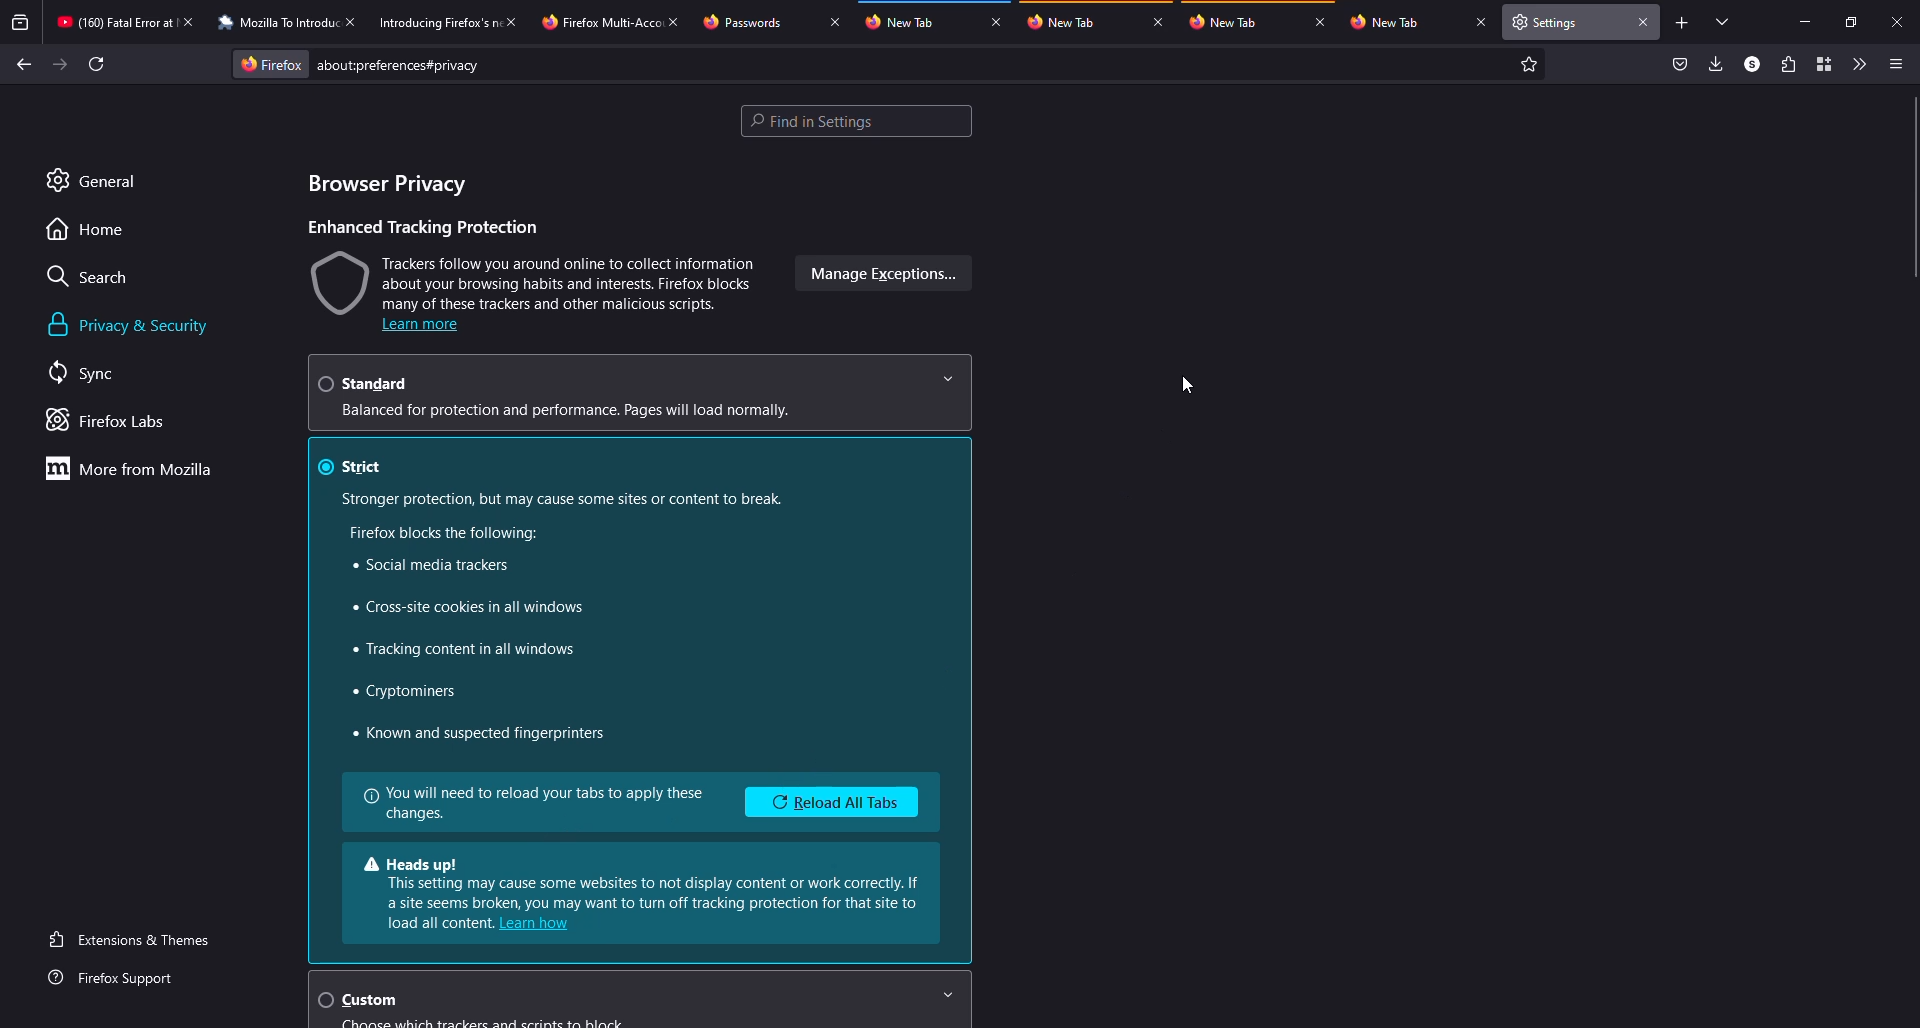 This screenshot has width=1920, height=1028. Describe the element at coordinates (948, 381) in the screenshot. I see `expand` at that location.